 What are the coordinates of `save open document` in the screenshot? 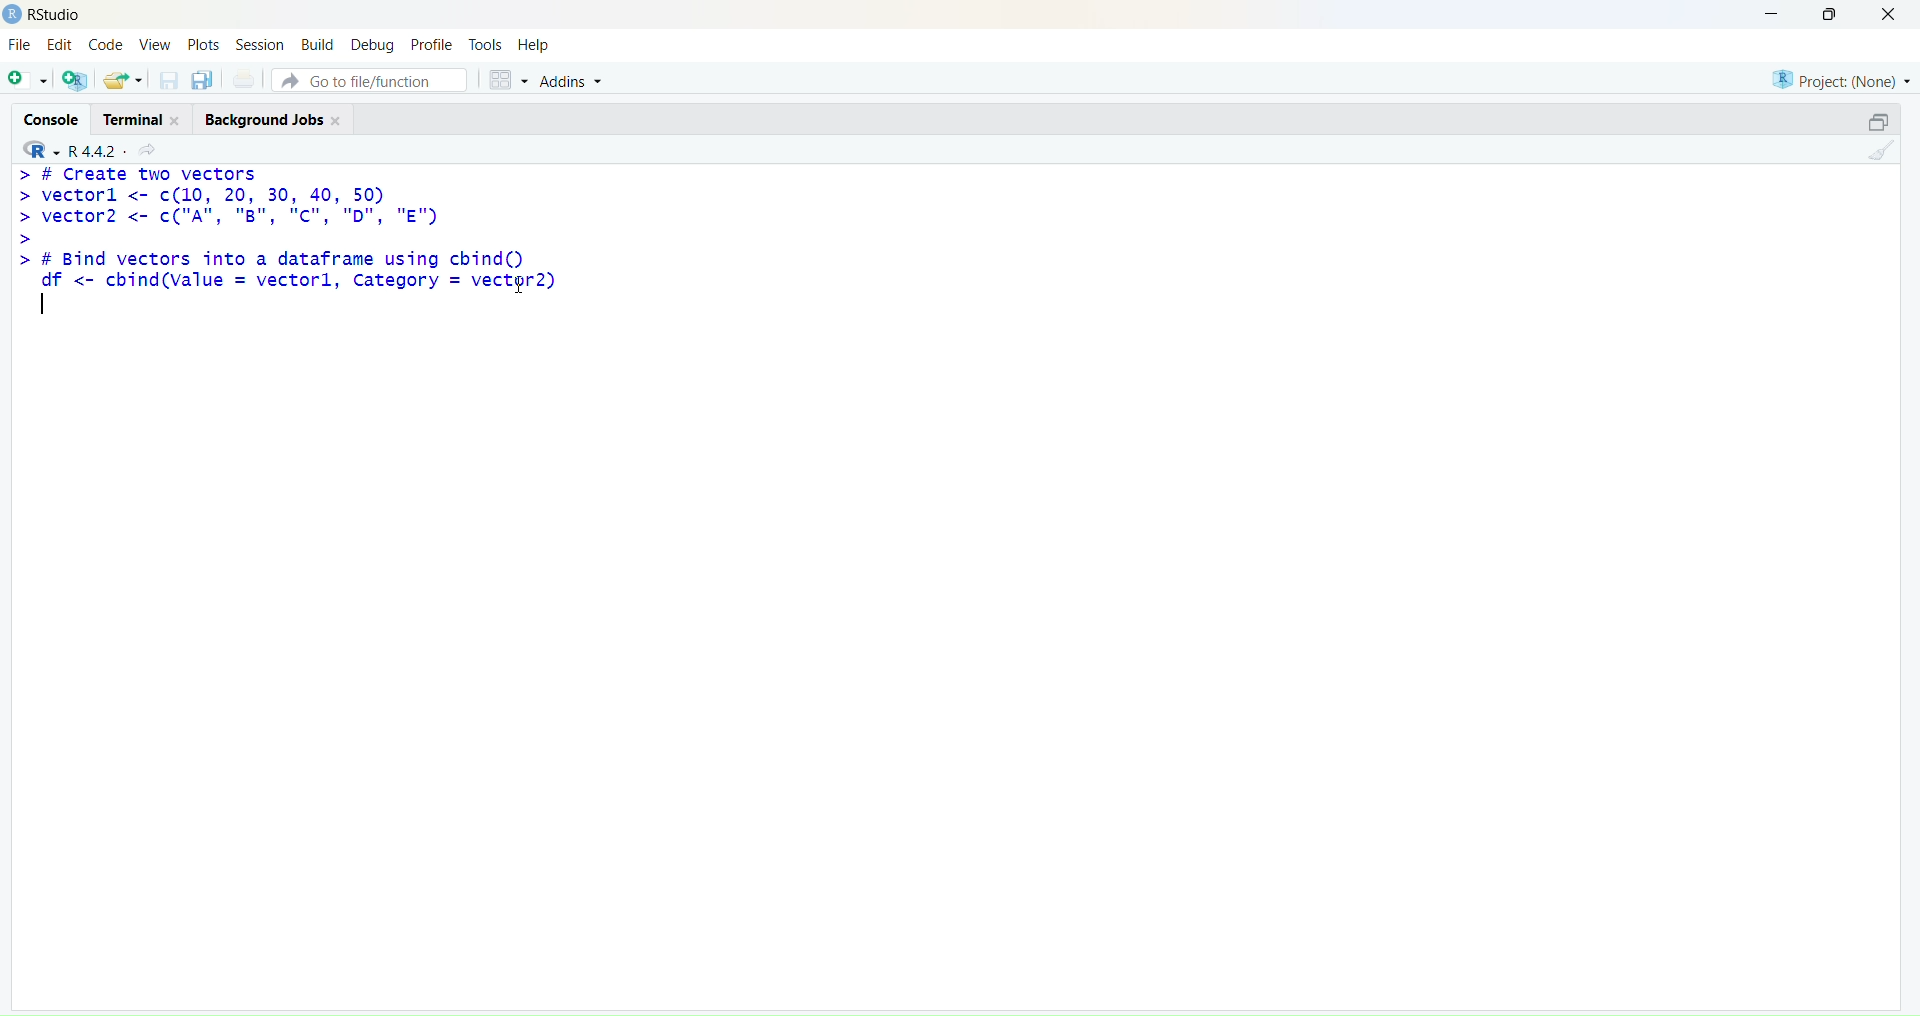 It's located at (168, 82).